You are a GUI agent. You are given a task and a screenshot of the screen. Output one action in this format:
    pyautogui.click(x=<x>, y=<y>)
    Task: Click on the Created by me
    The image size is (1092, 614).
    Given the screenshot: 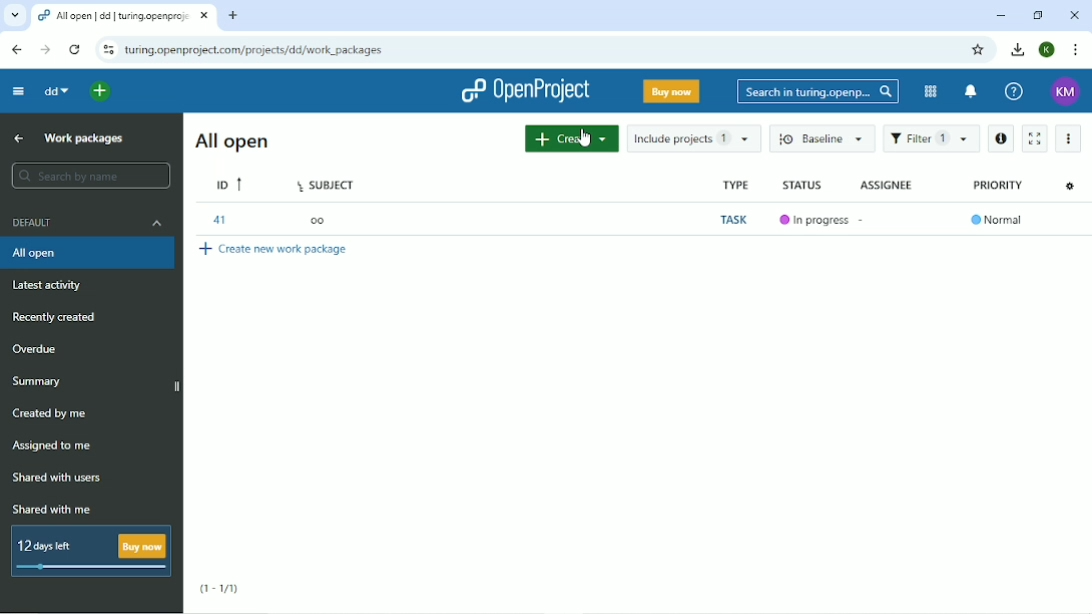 What is the action you would take?
    pyautogui.click(x=51, y=414)
    